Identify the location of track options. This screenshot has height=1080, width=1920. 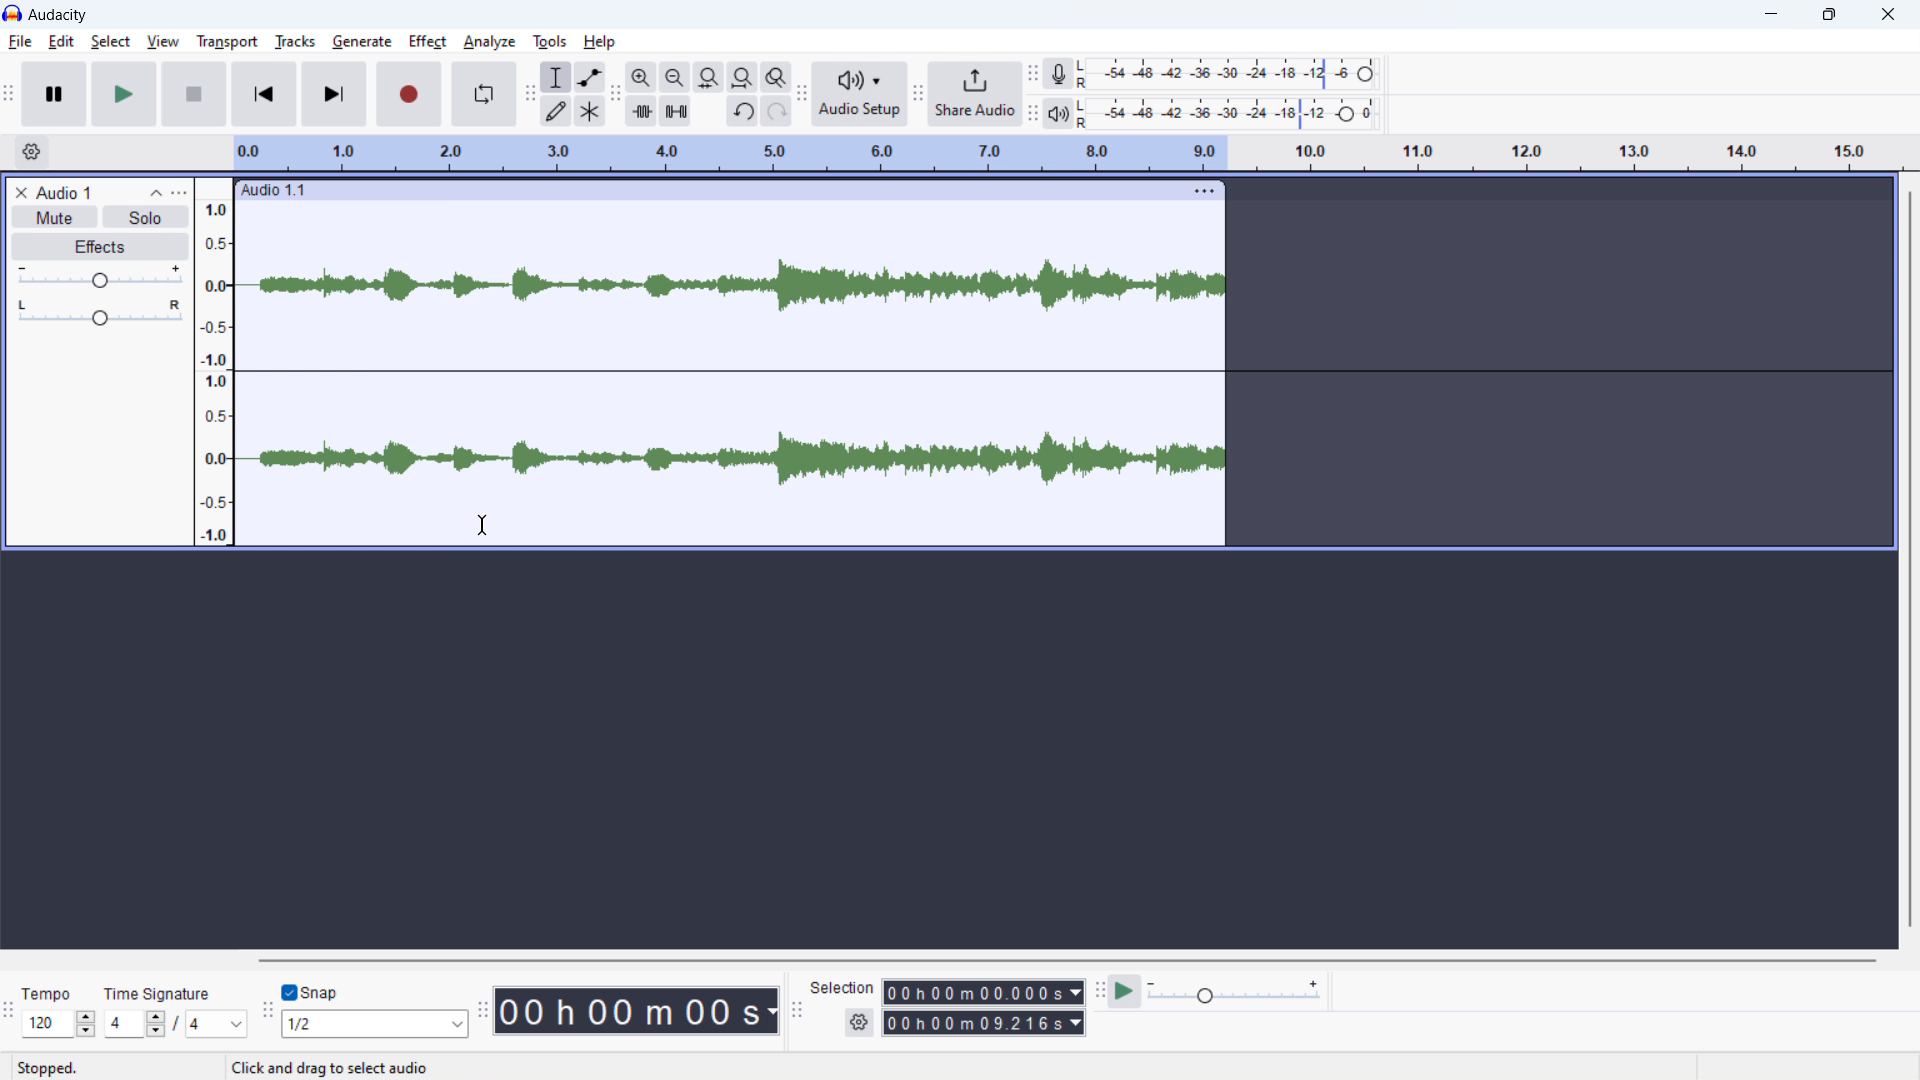
(1207, 191).